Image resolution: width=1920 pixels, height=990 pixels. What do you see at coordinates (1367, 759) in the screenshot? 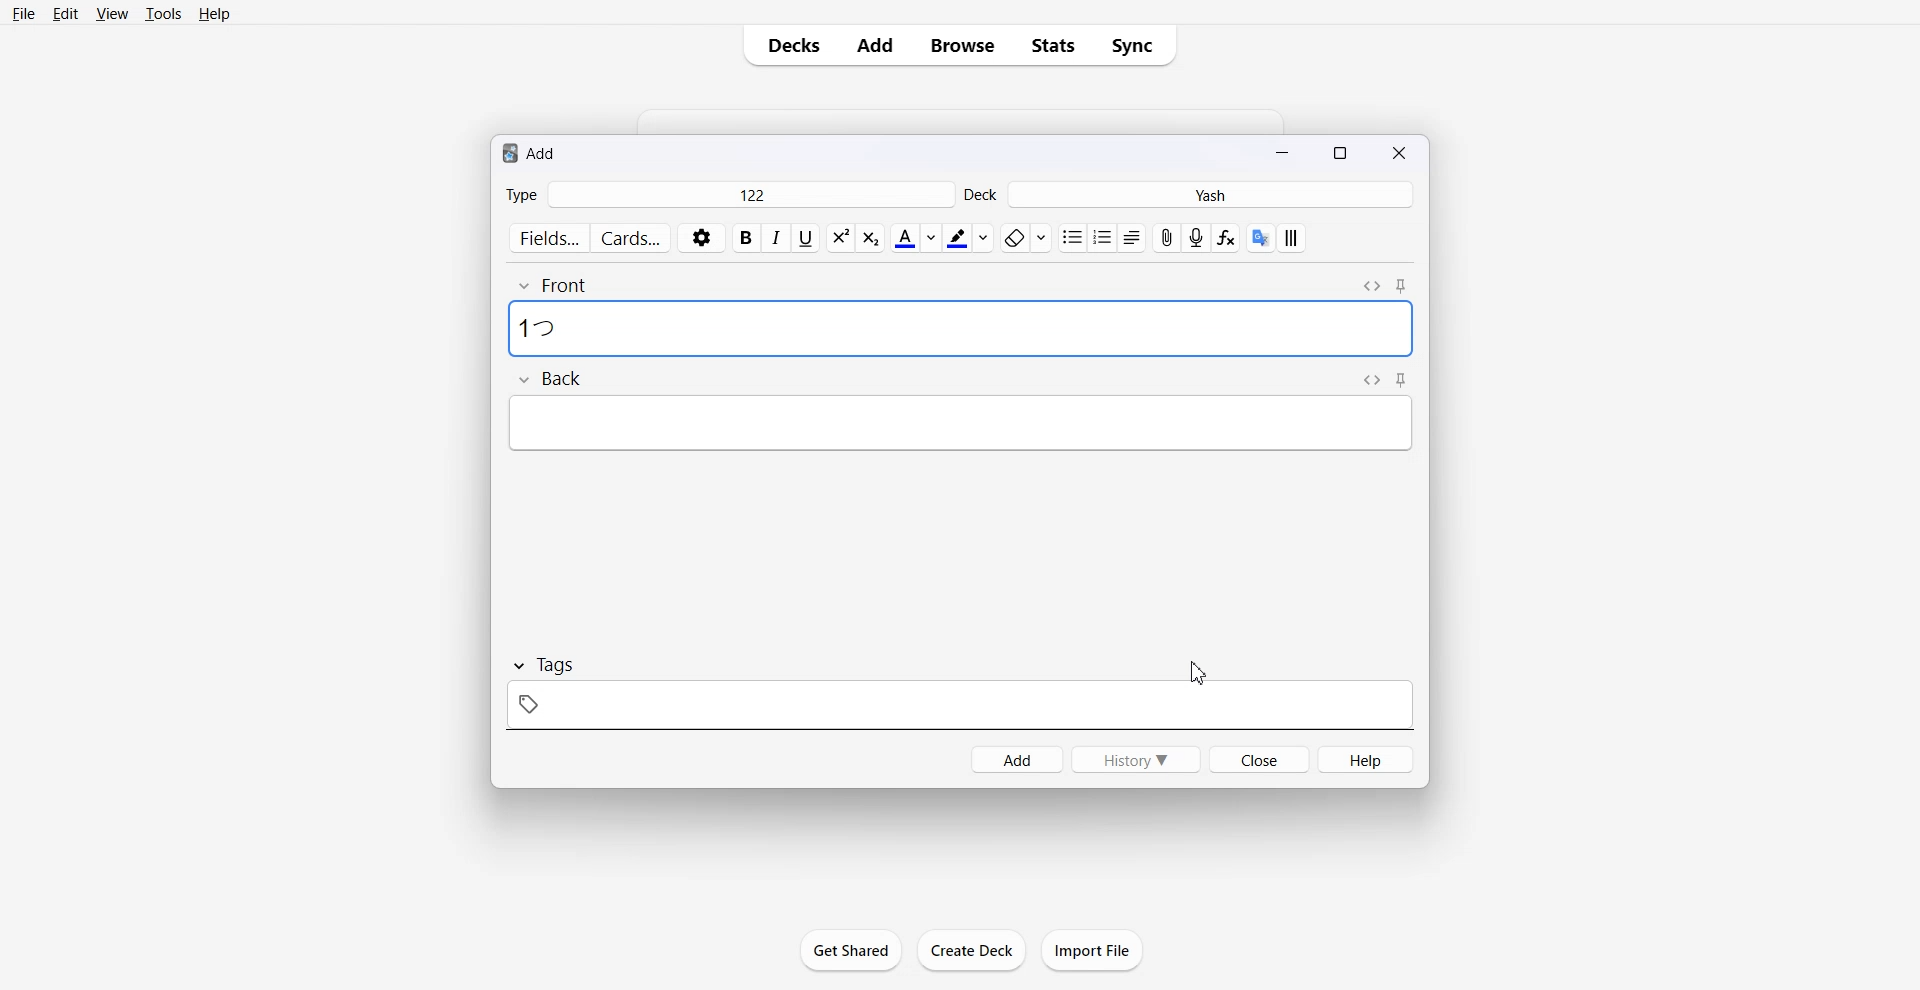
I see `Help` at bounding box center [1367, 759].